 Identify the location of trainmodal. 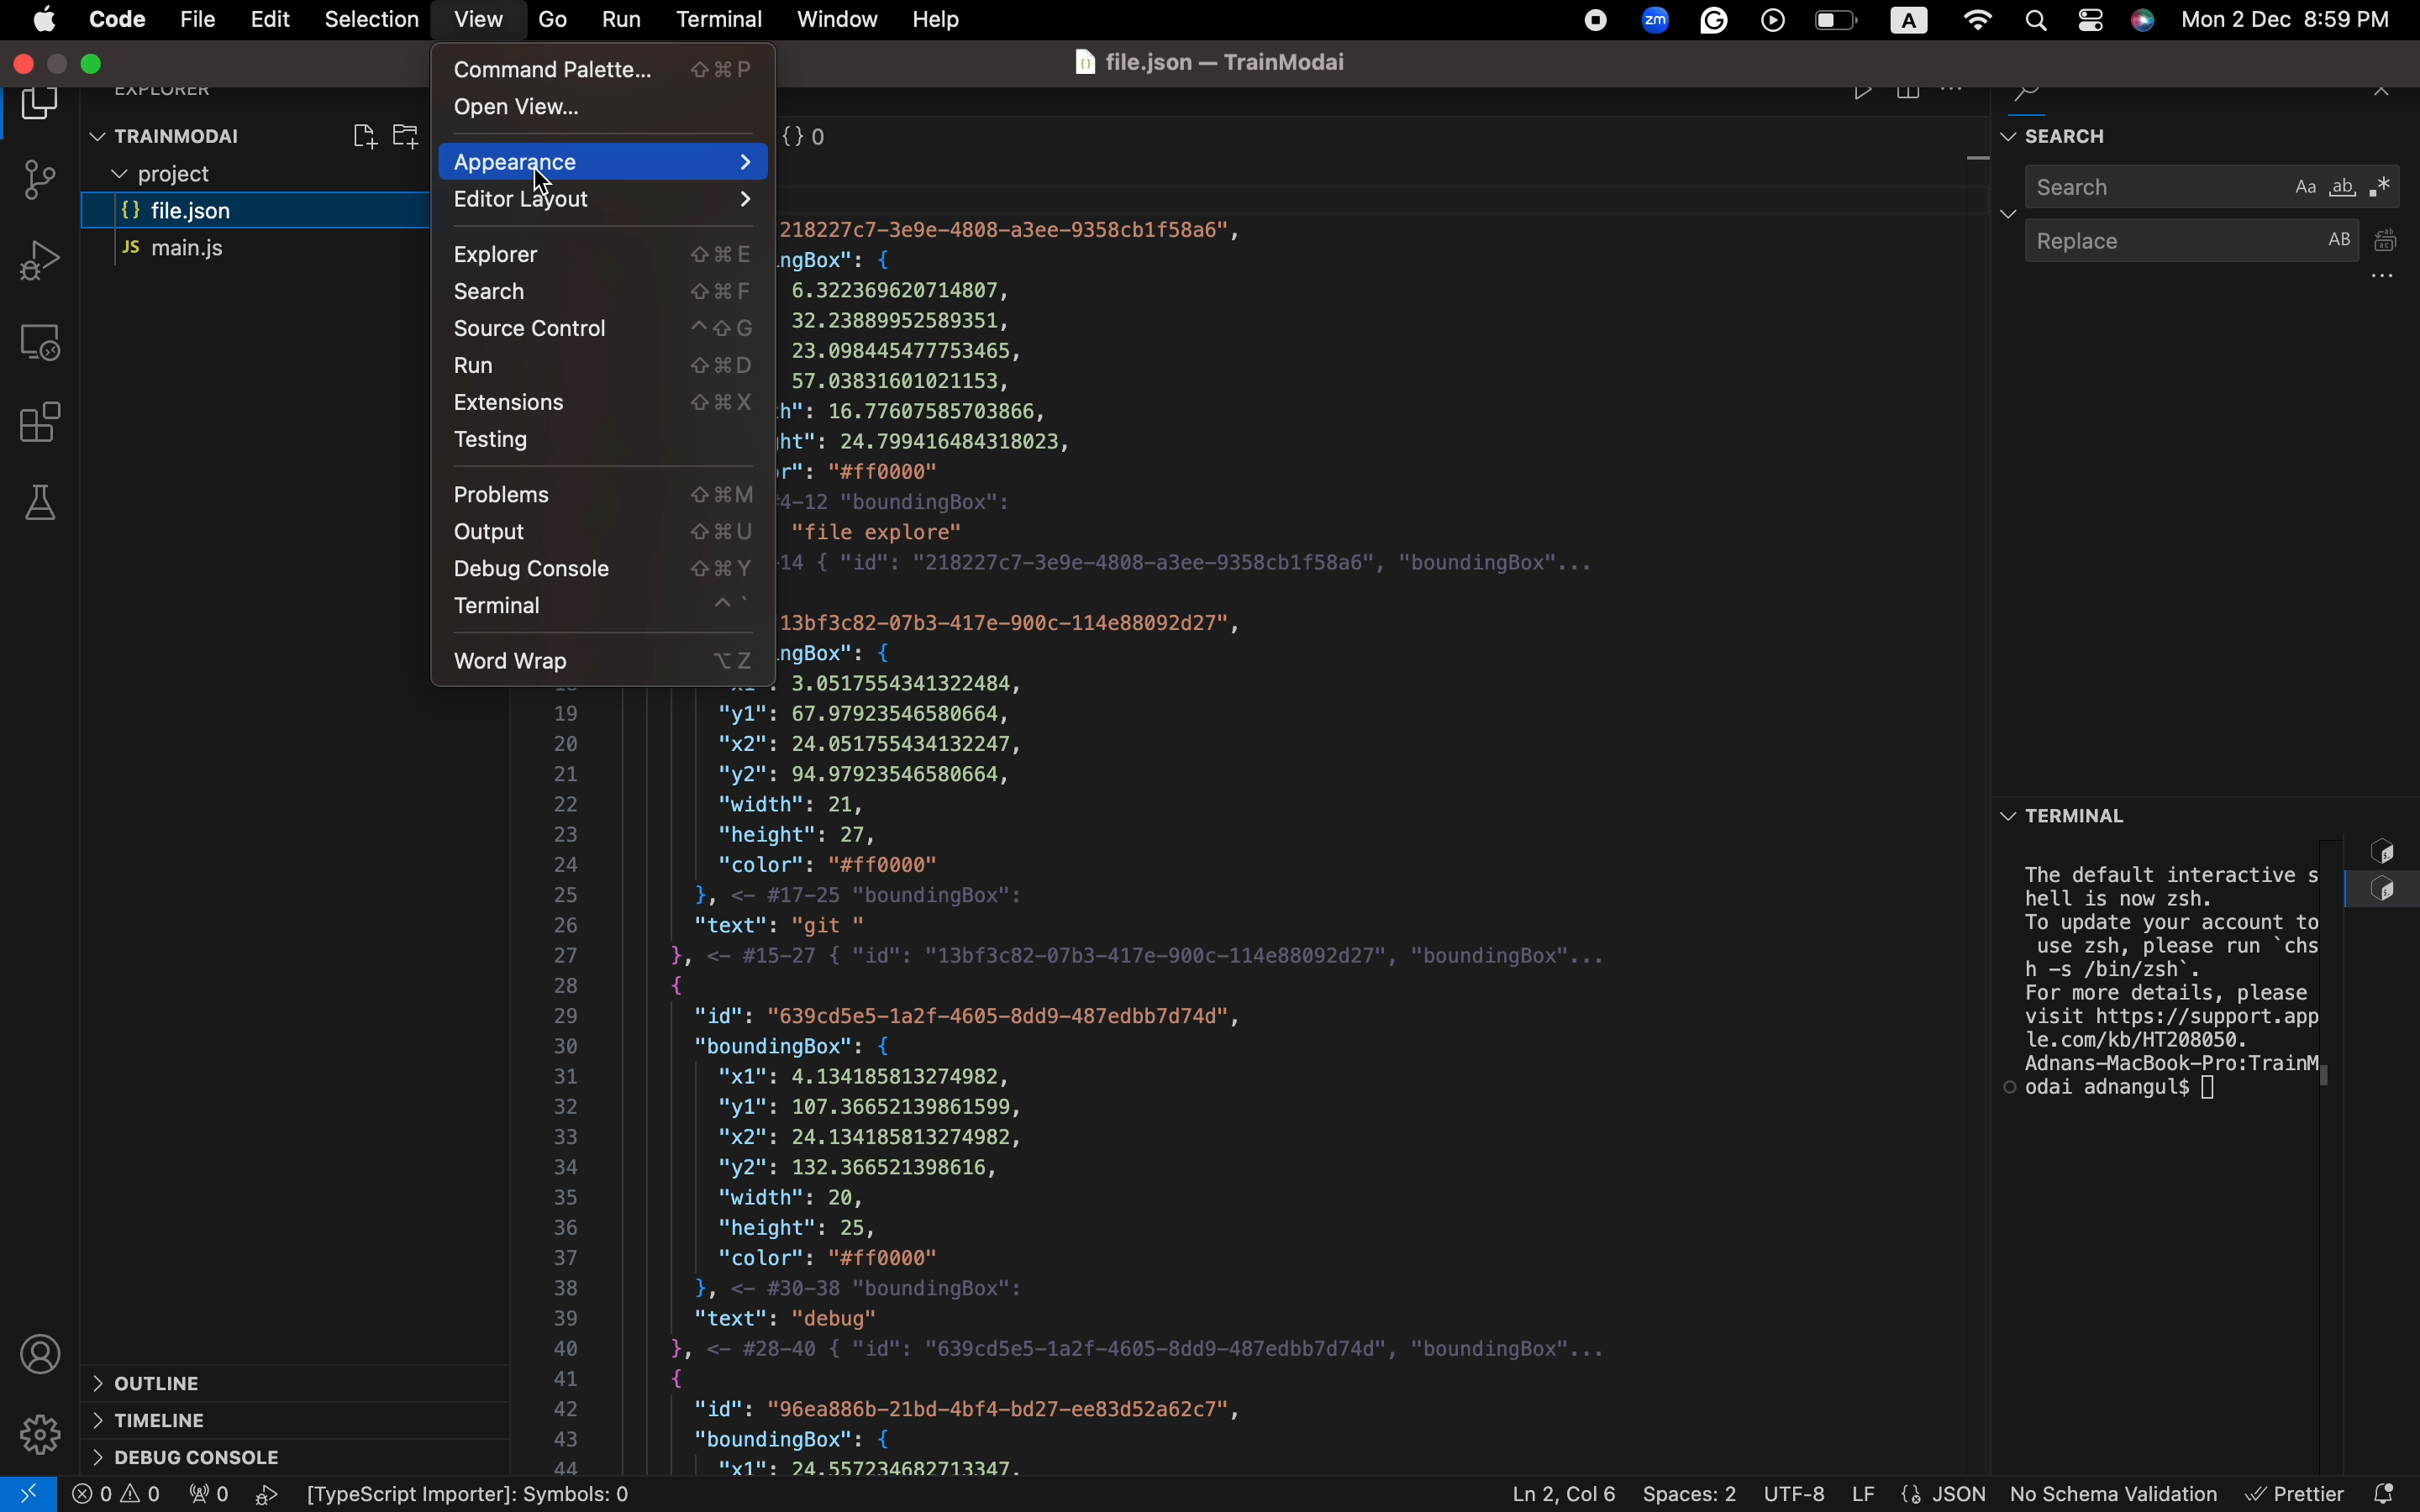
(173, 132).